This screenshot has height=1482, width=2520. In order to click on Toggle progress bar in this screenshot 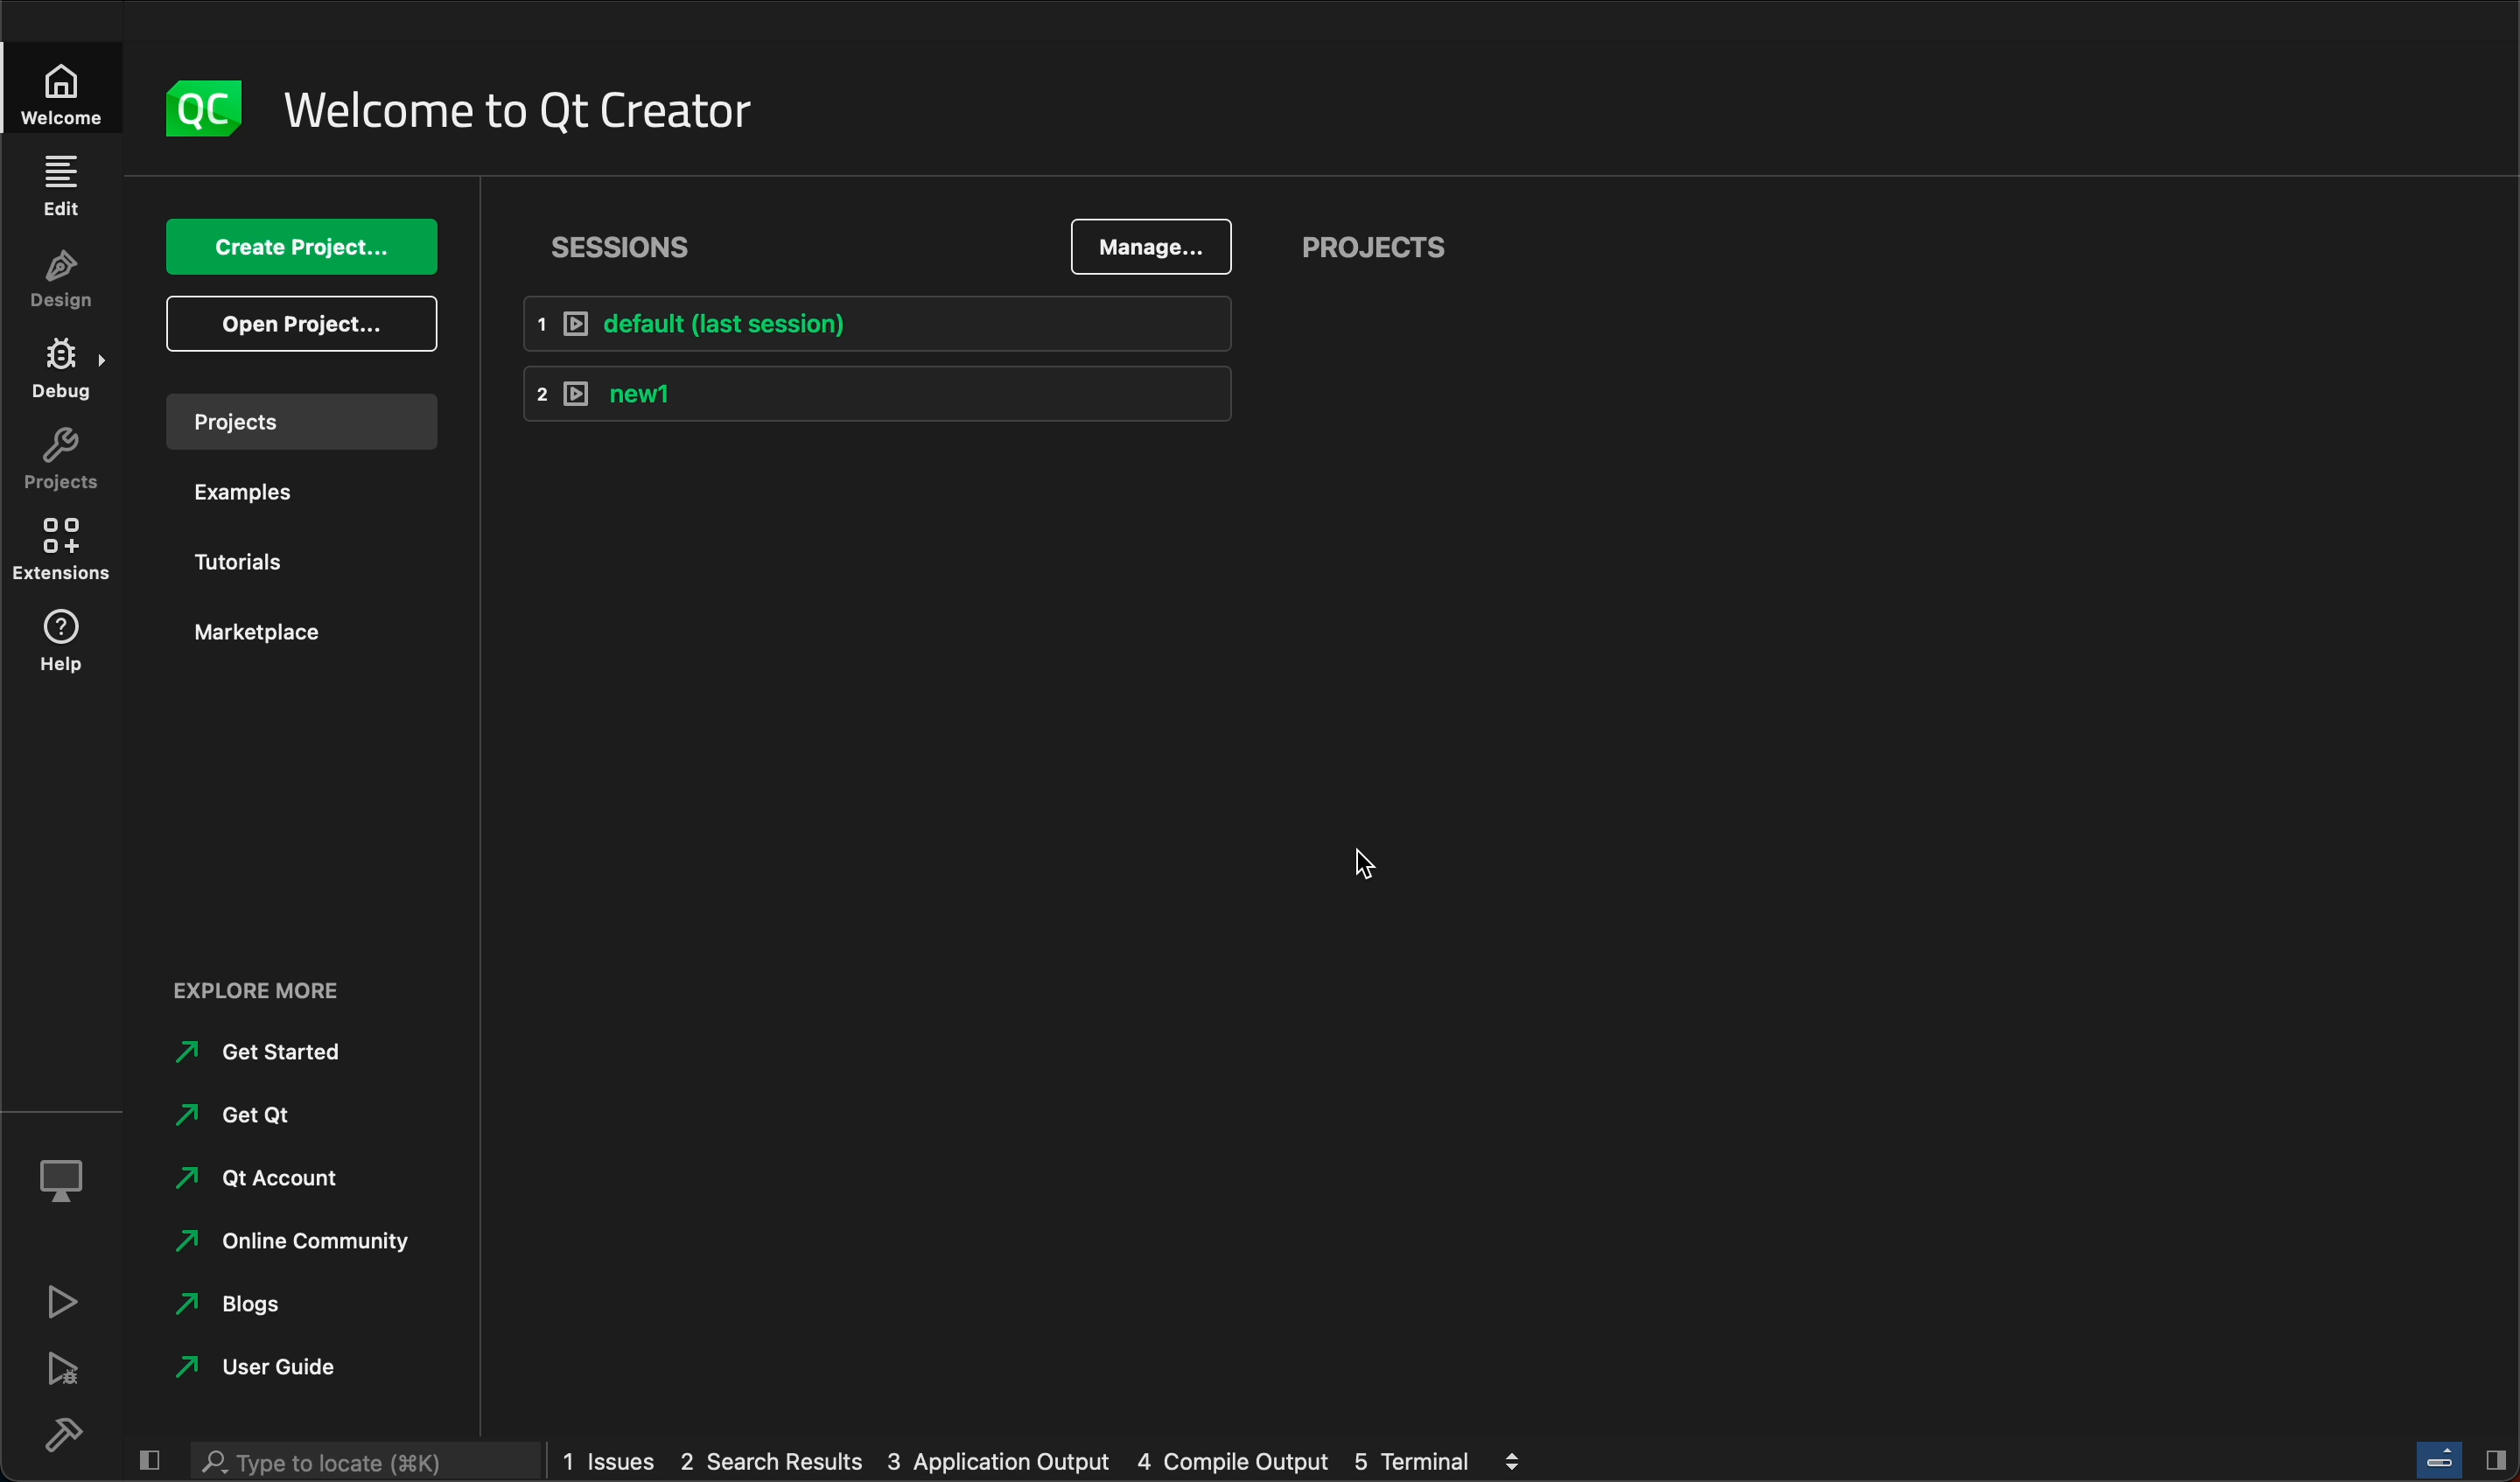, I will do `click(2436, 1455)`.